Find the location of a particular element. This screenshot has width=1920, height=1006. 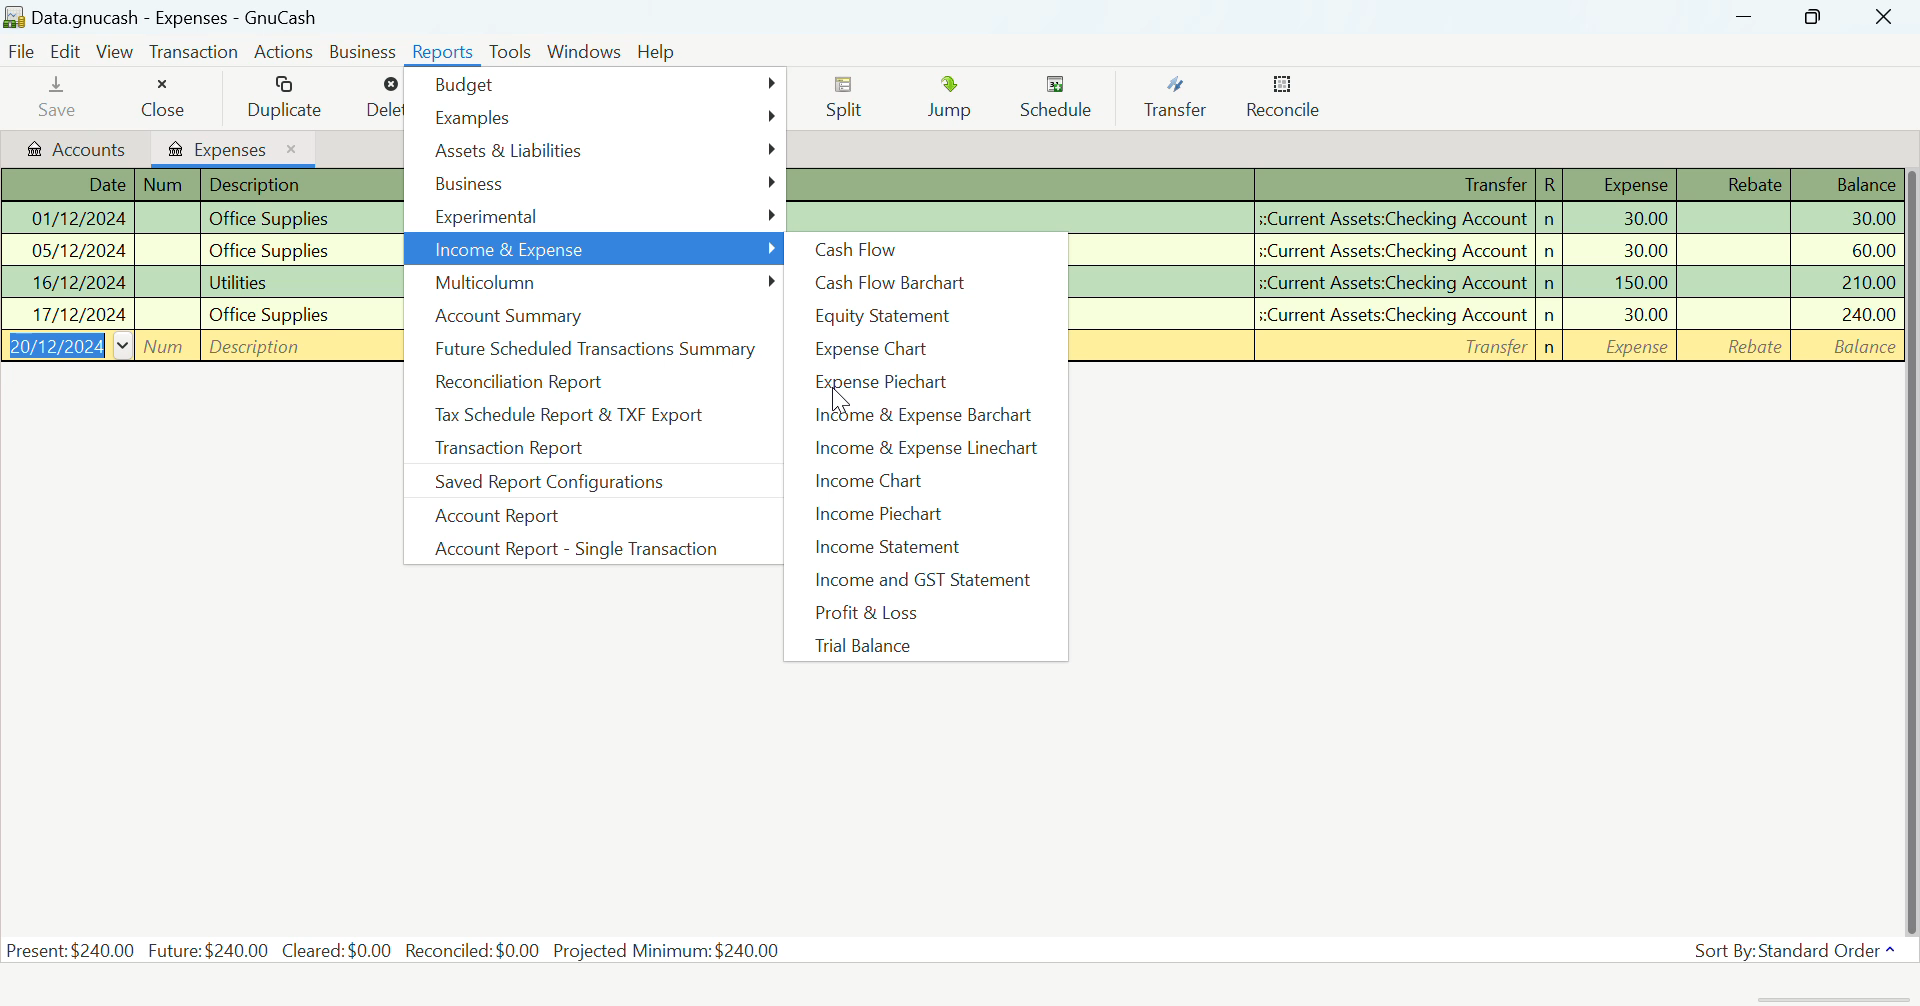

Reports Menu Open is located at coordinates (445, 54).